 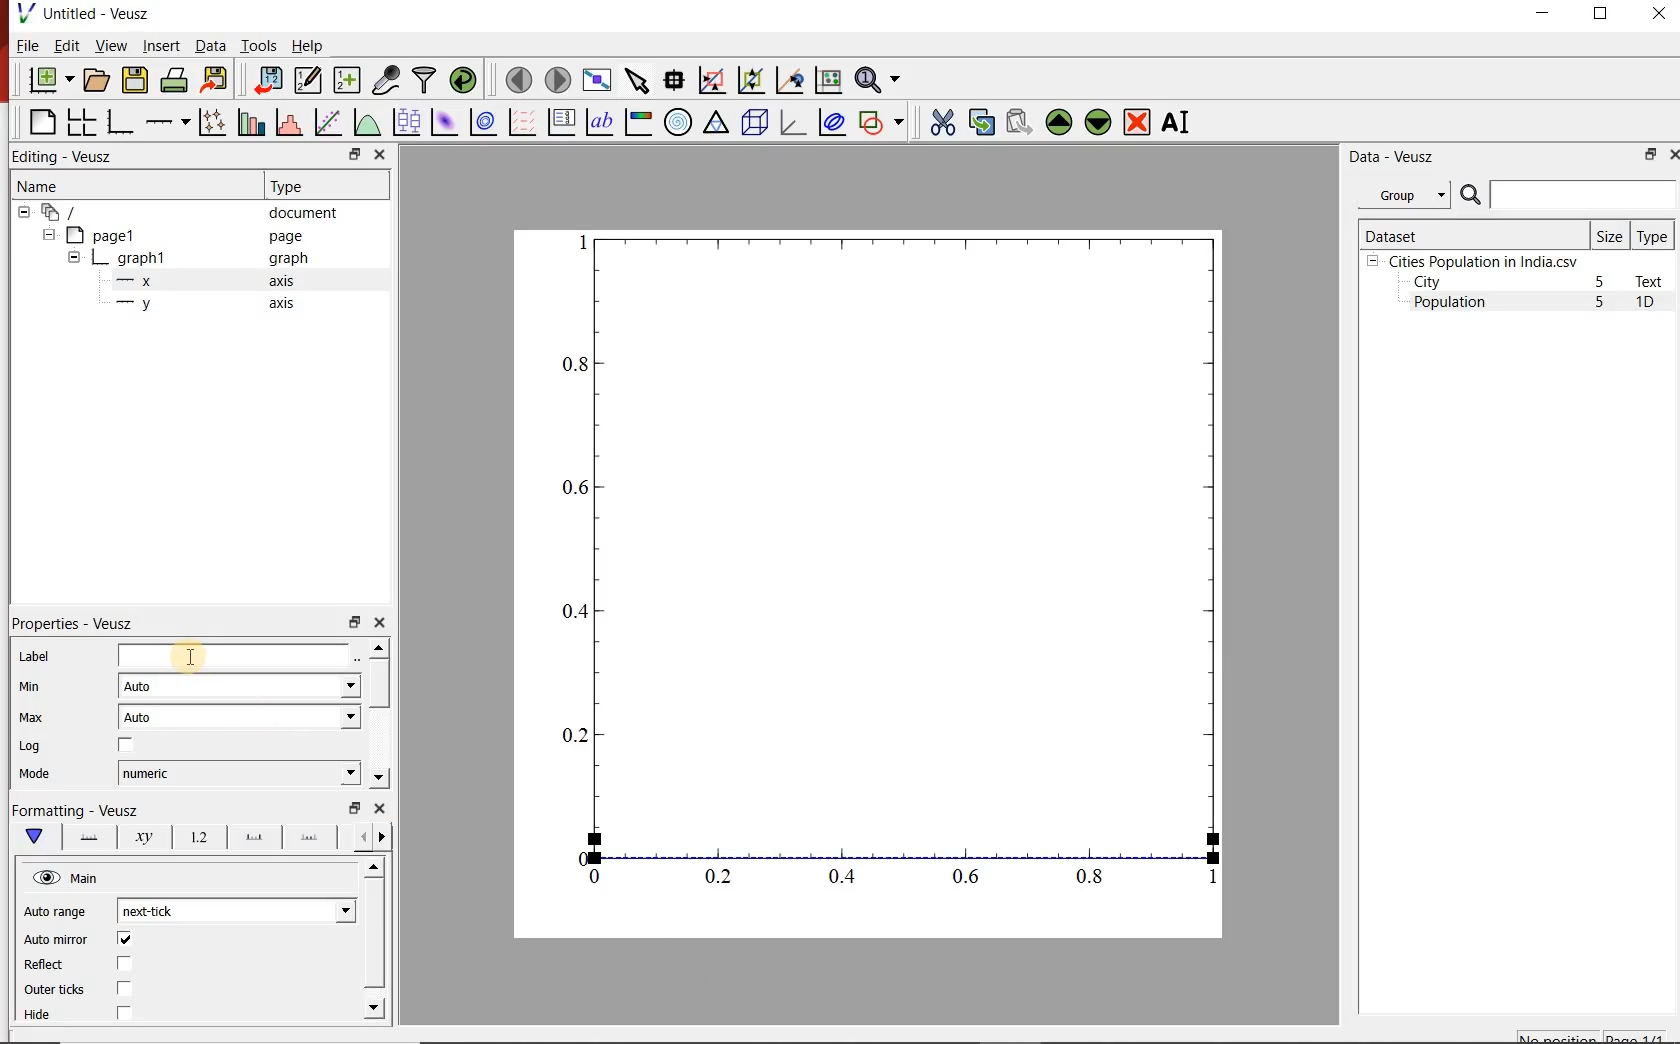 What do you see at coordinates (716, 123) in the screenshot?
I see `Ternary graph` at bounding box center [716, 123].